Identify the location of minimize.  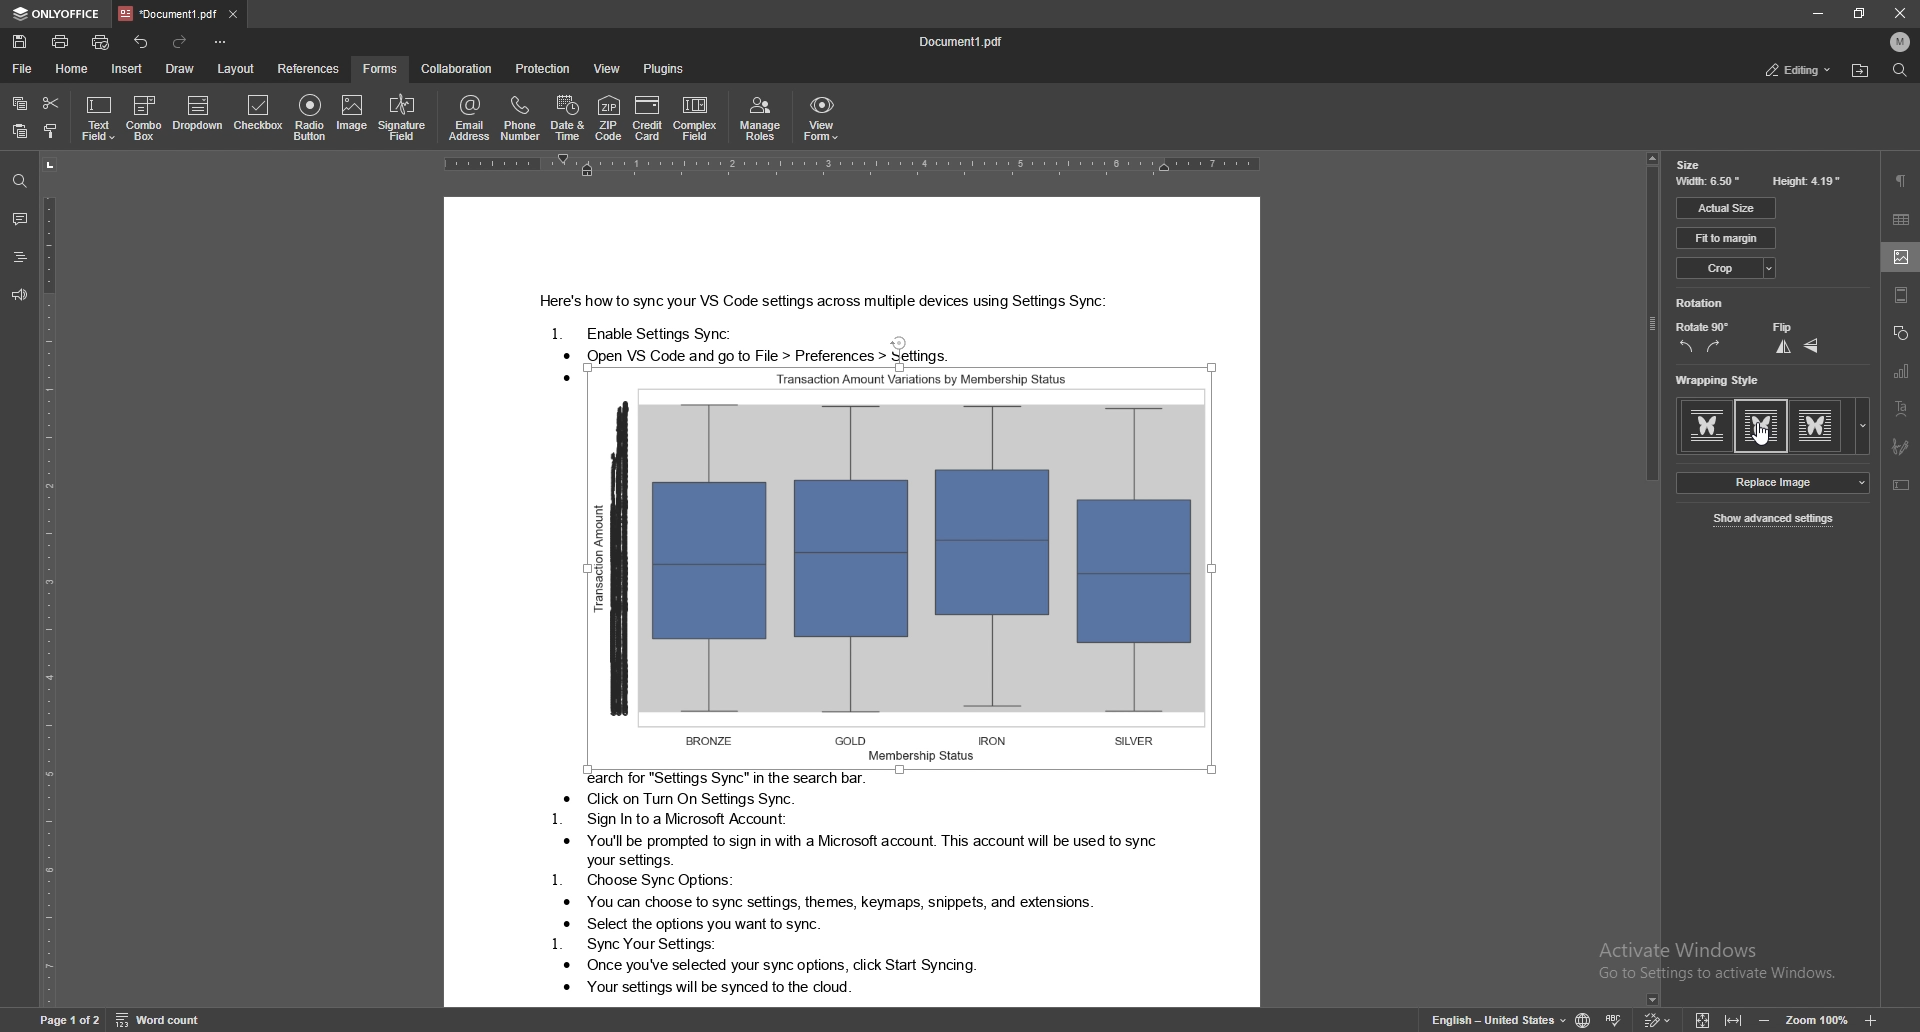
(1819, 13).